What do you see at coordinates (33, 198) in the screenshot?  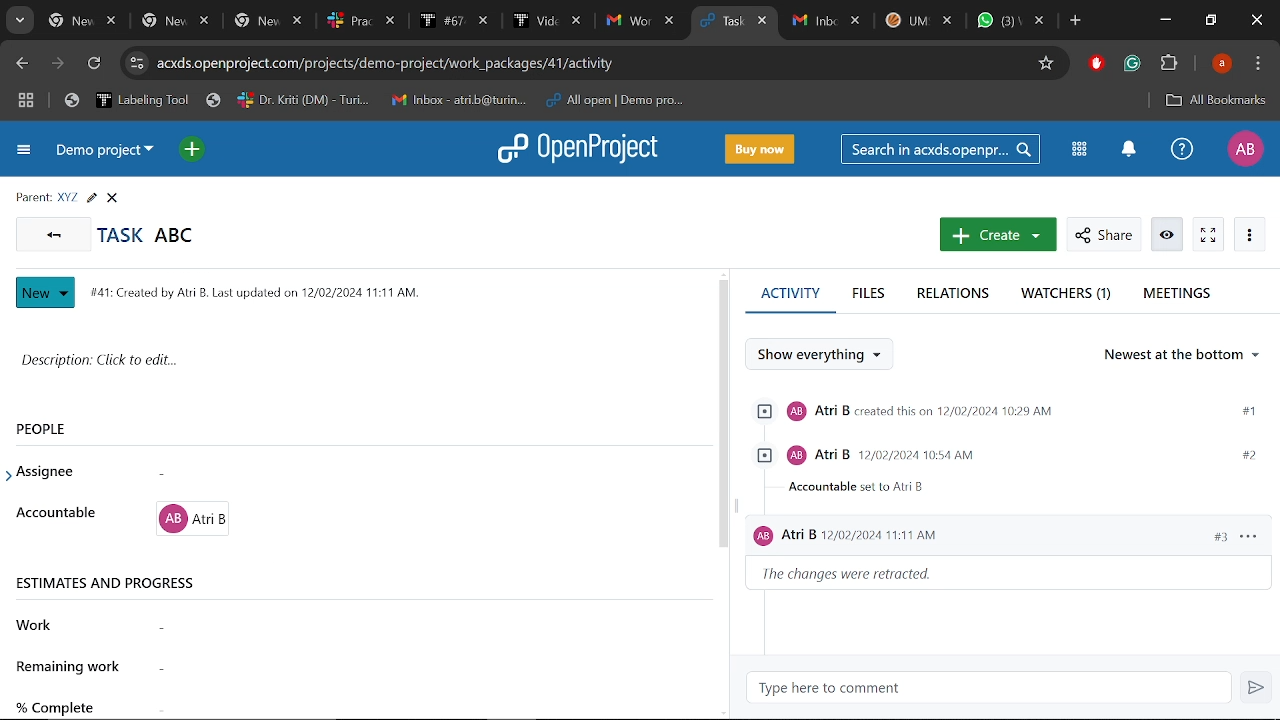 I see `Parent:` at bounding box center [33, 198].